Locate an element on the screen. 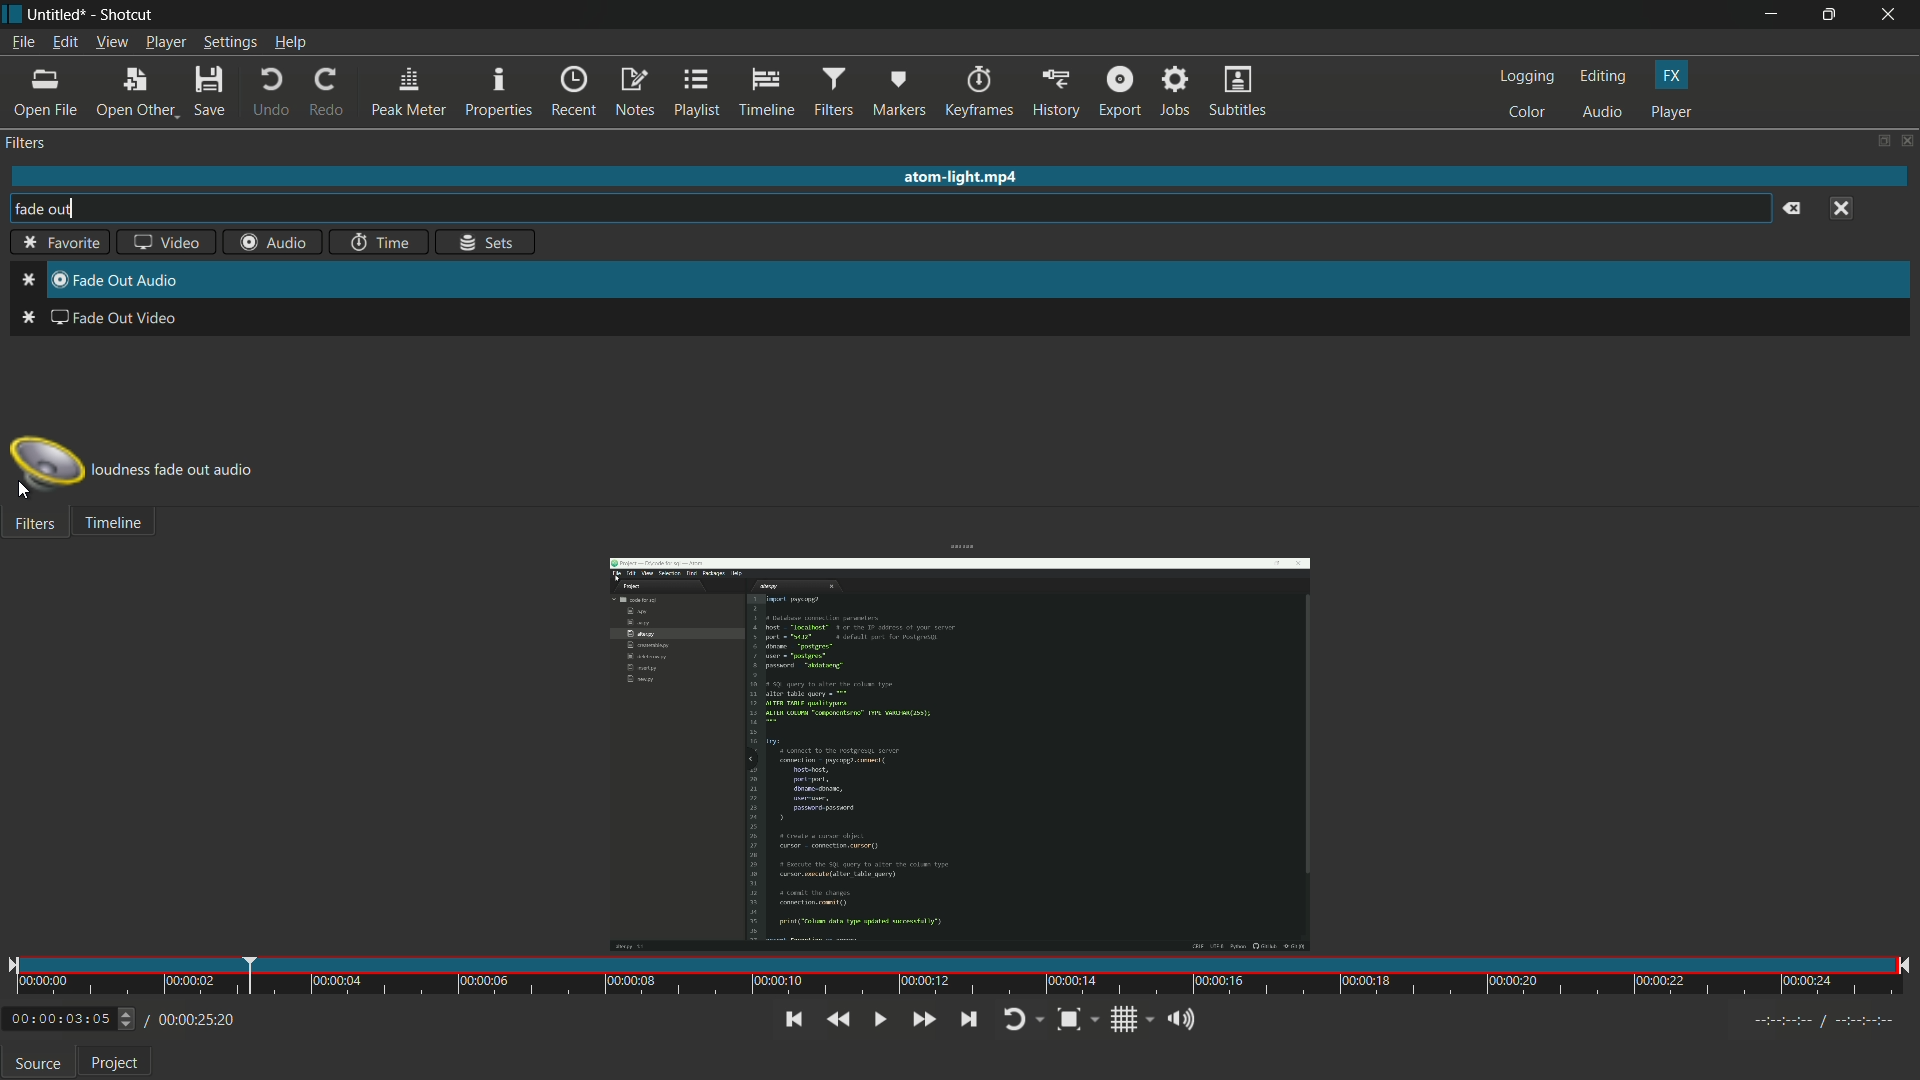  file name is located at coordinates (56, 14).